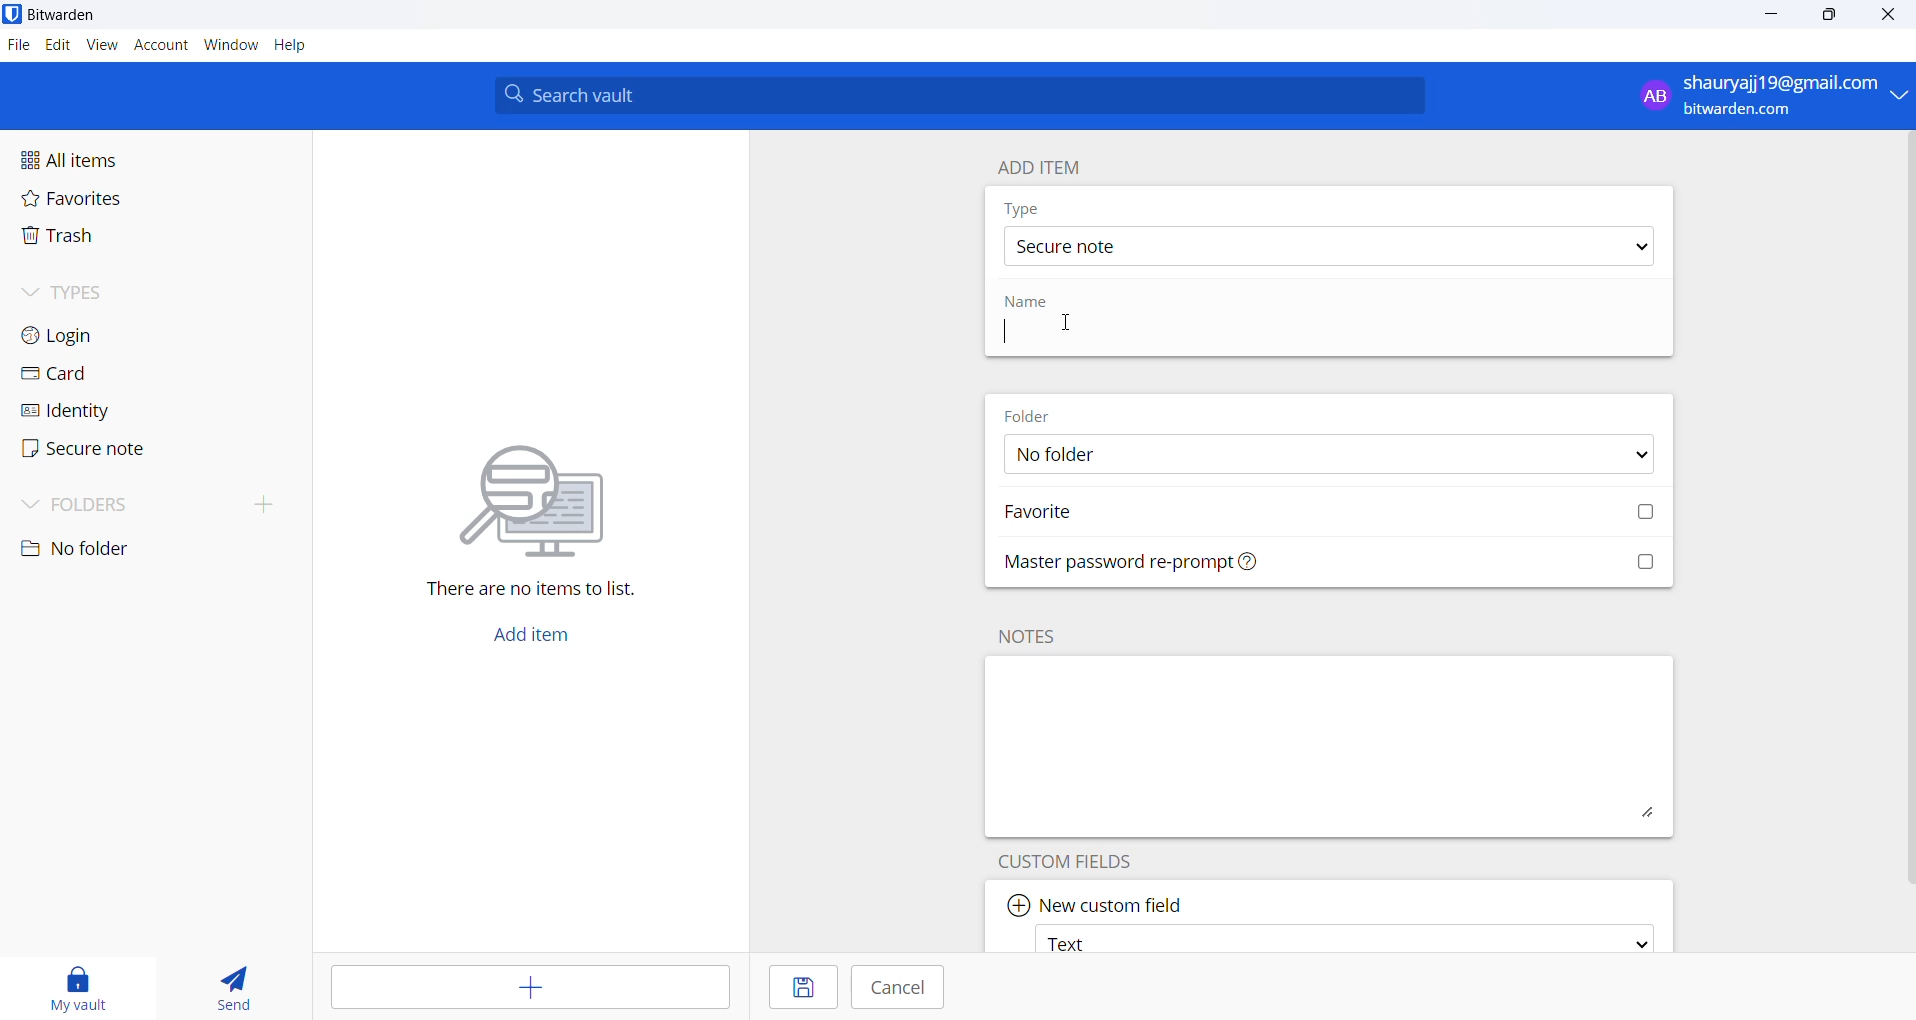 Image resolution: width=1916 pixels, height=1020 pixels. Describe the element at coordinates (16, 45) in the screenshot. I see `file` at that location.